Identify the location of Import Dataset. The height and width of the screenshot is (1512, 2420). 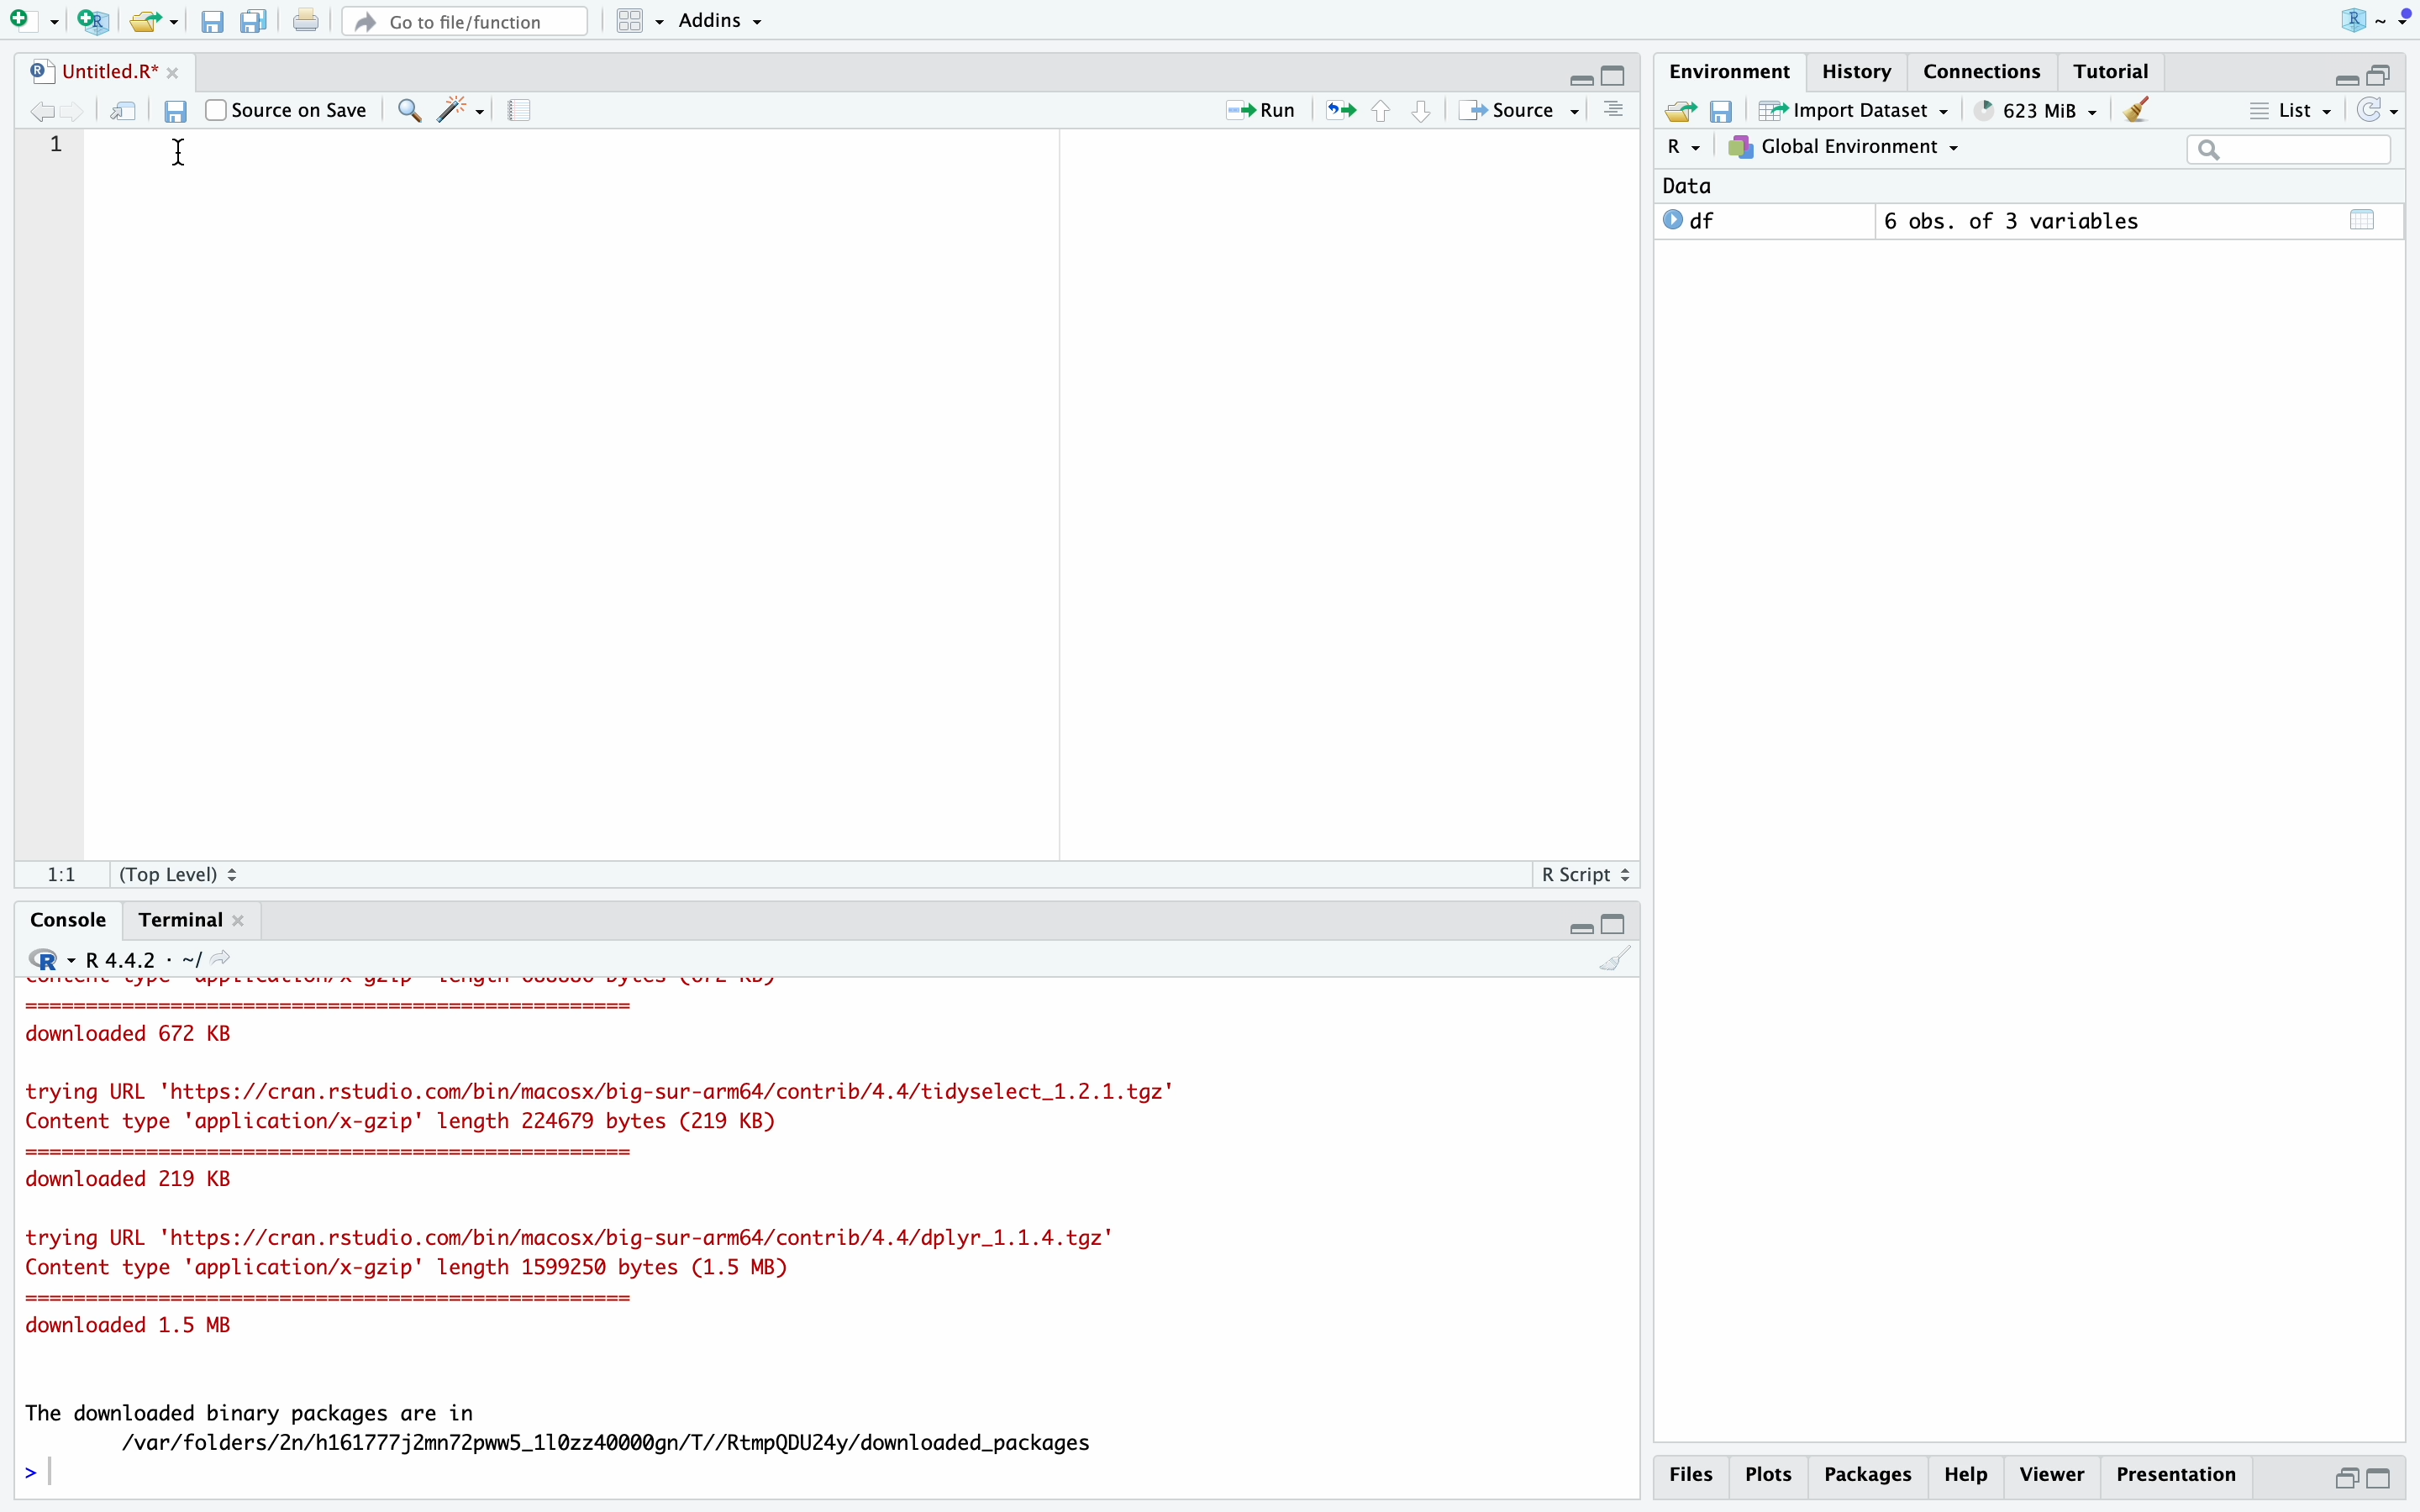
(1857, 109).